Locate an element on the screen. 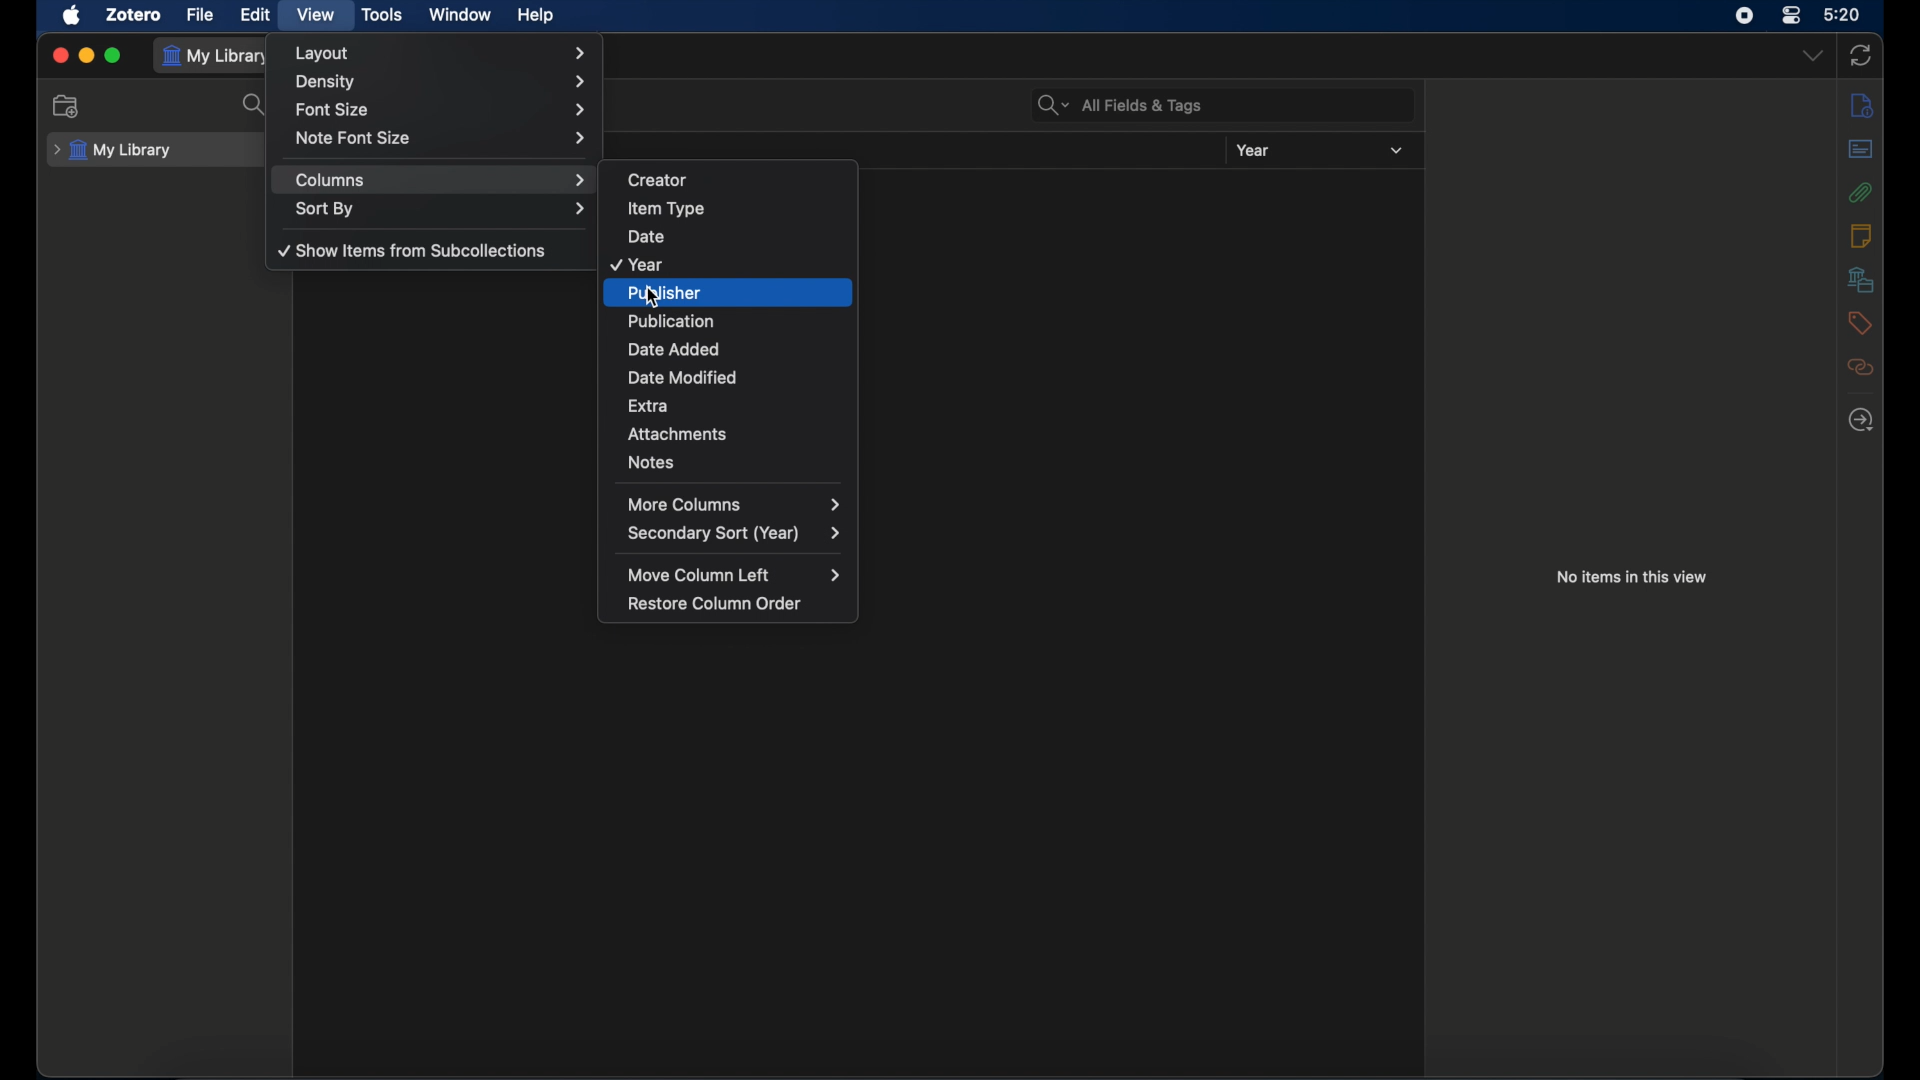  date modified is located at coordinates (739, 377).